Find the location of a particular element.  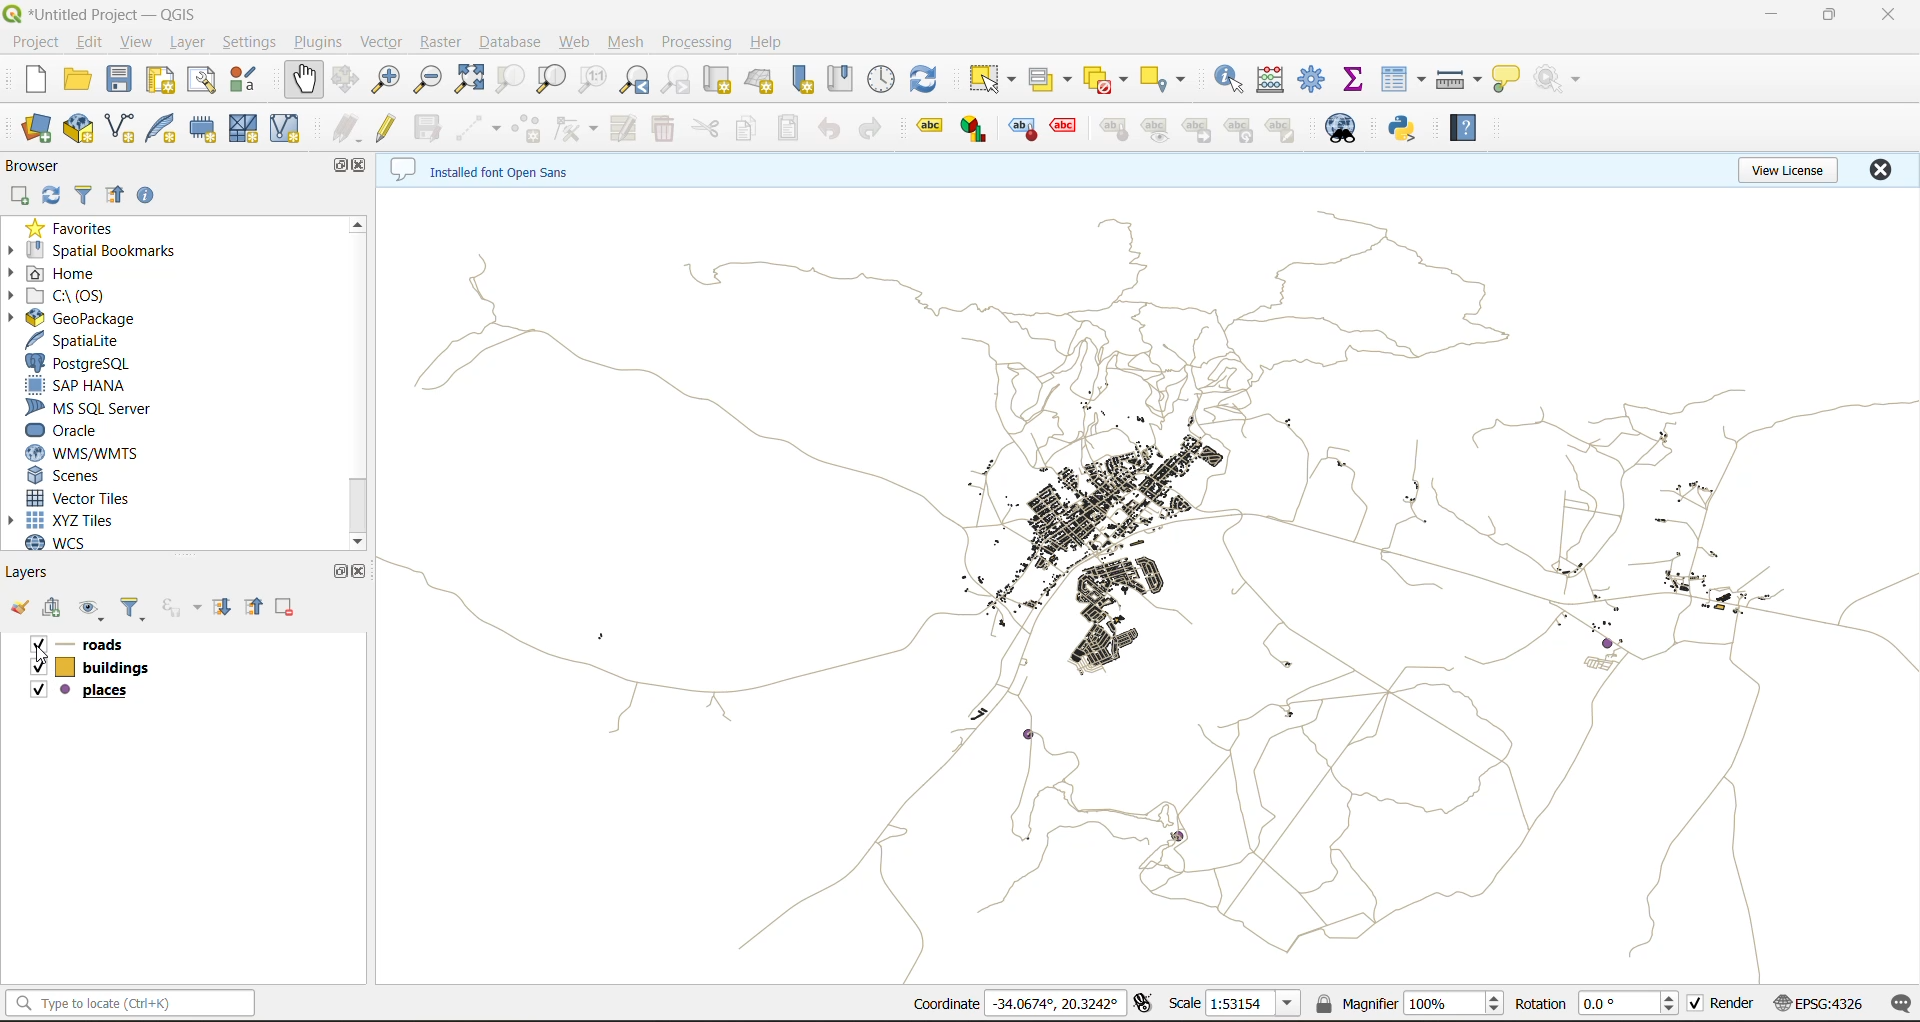

layers is located at coordinates (1151, 588).